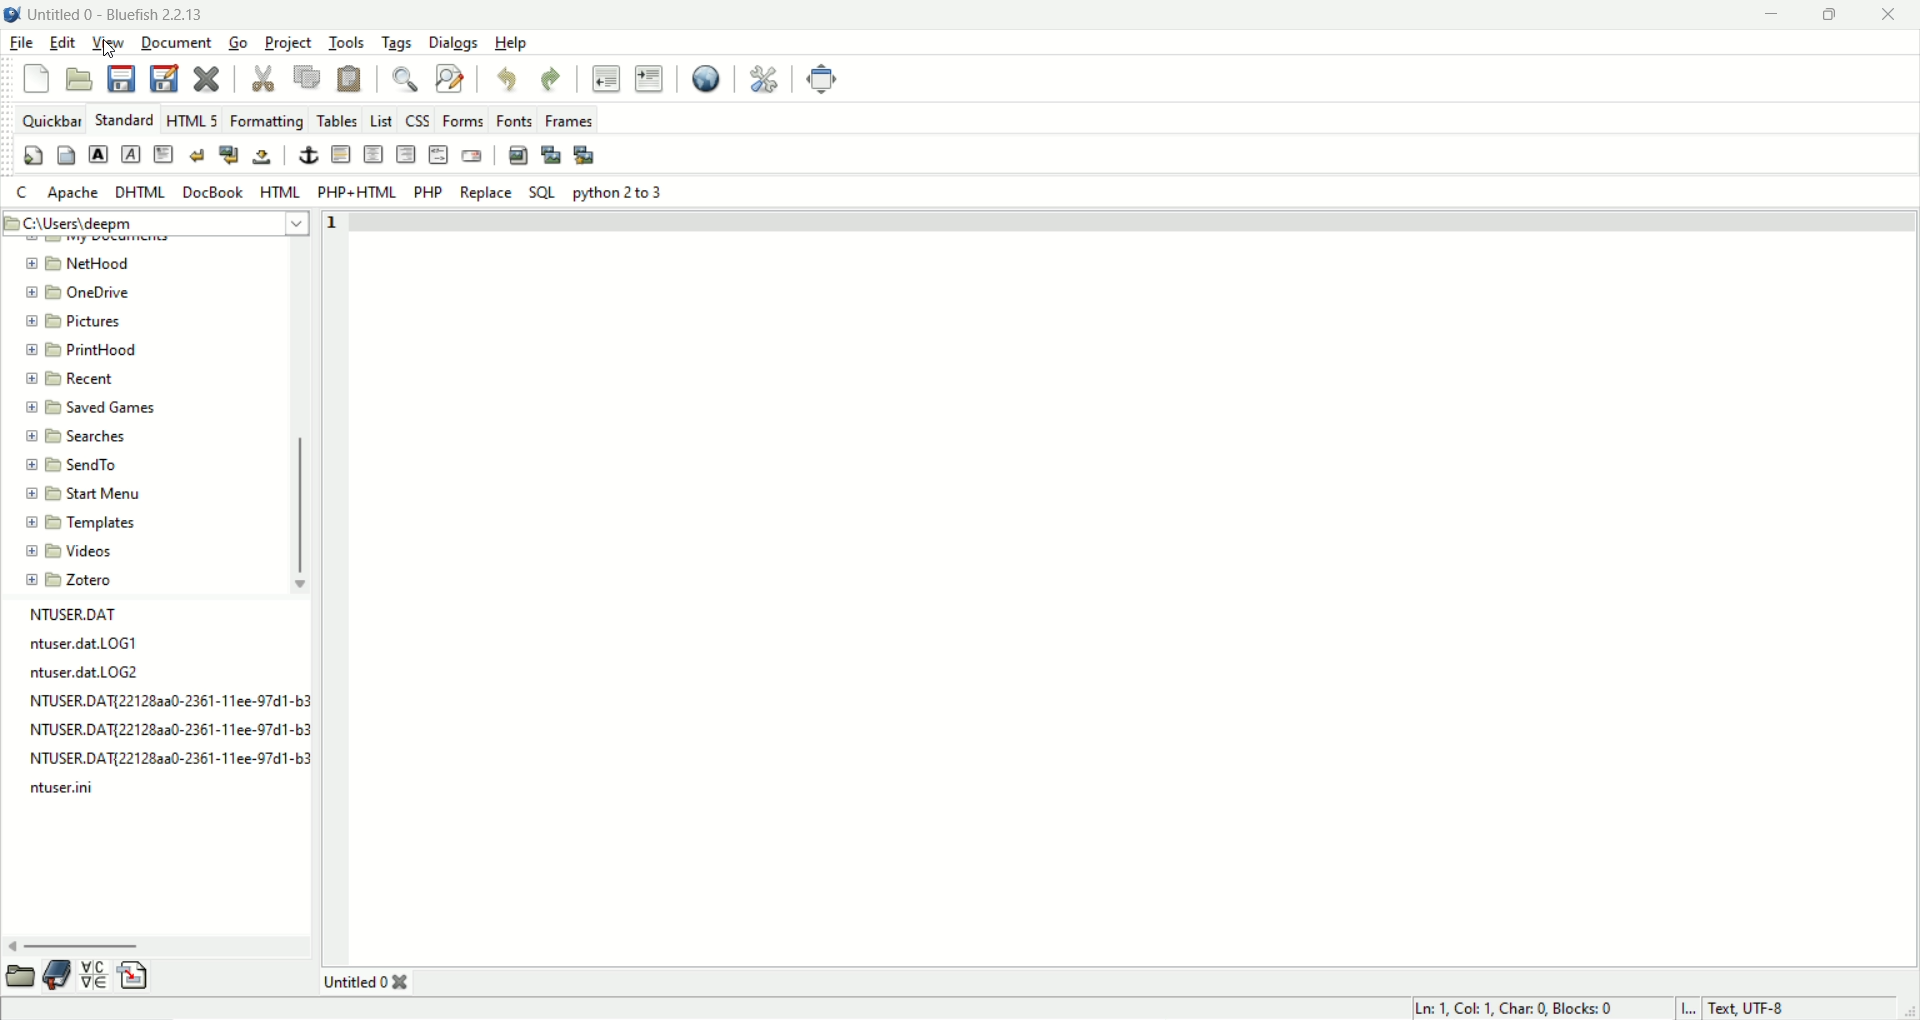 The image size is (1920, 1020). I want to click on strong, so click(97, 154).